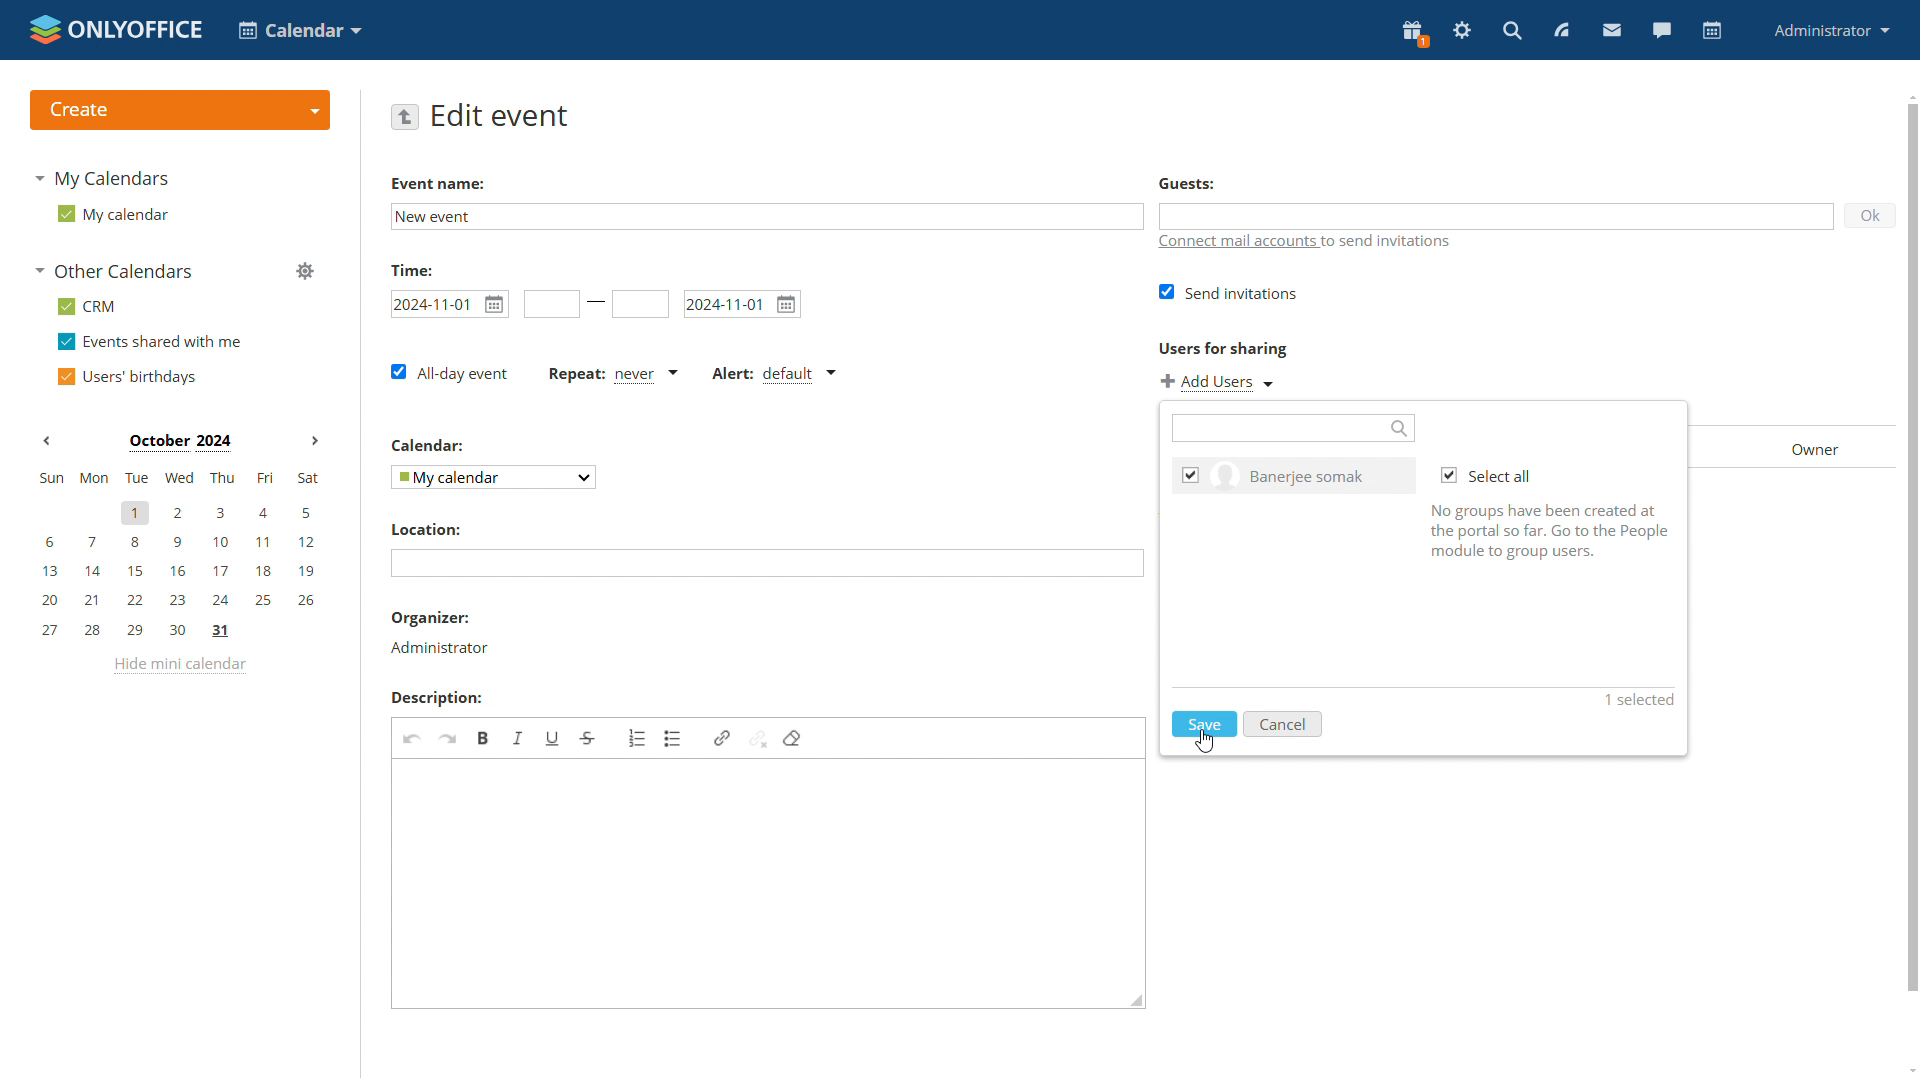 This screenshot has width=1920, height=1080. Describe the element at coordinates (551, 740) in the screenshot. I see `underline` at that location.